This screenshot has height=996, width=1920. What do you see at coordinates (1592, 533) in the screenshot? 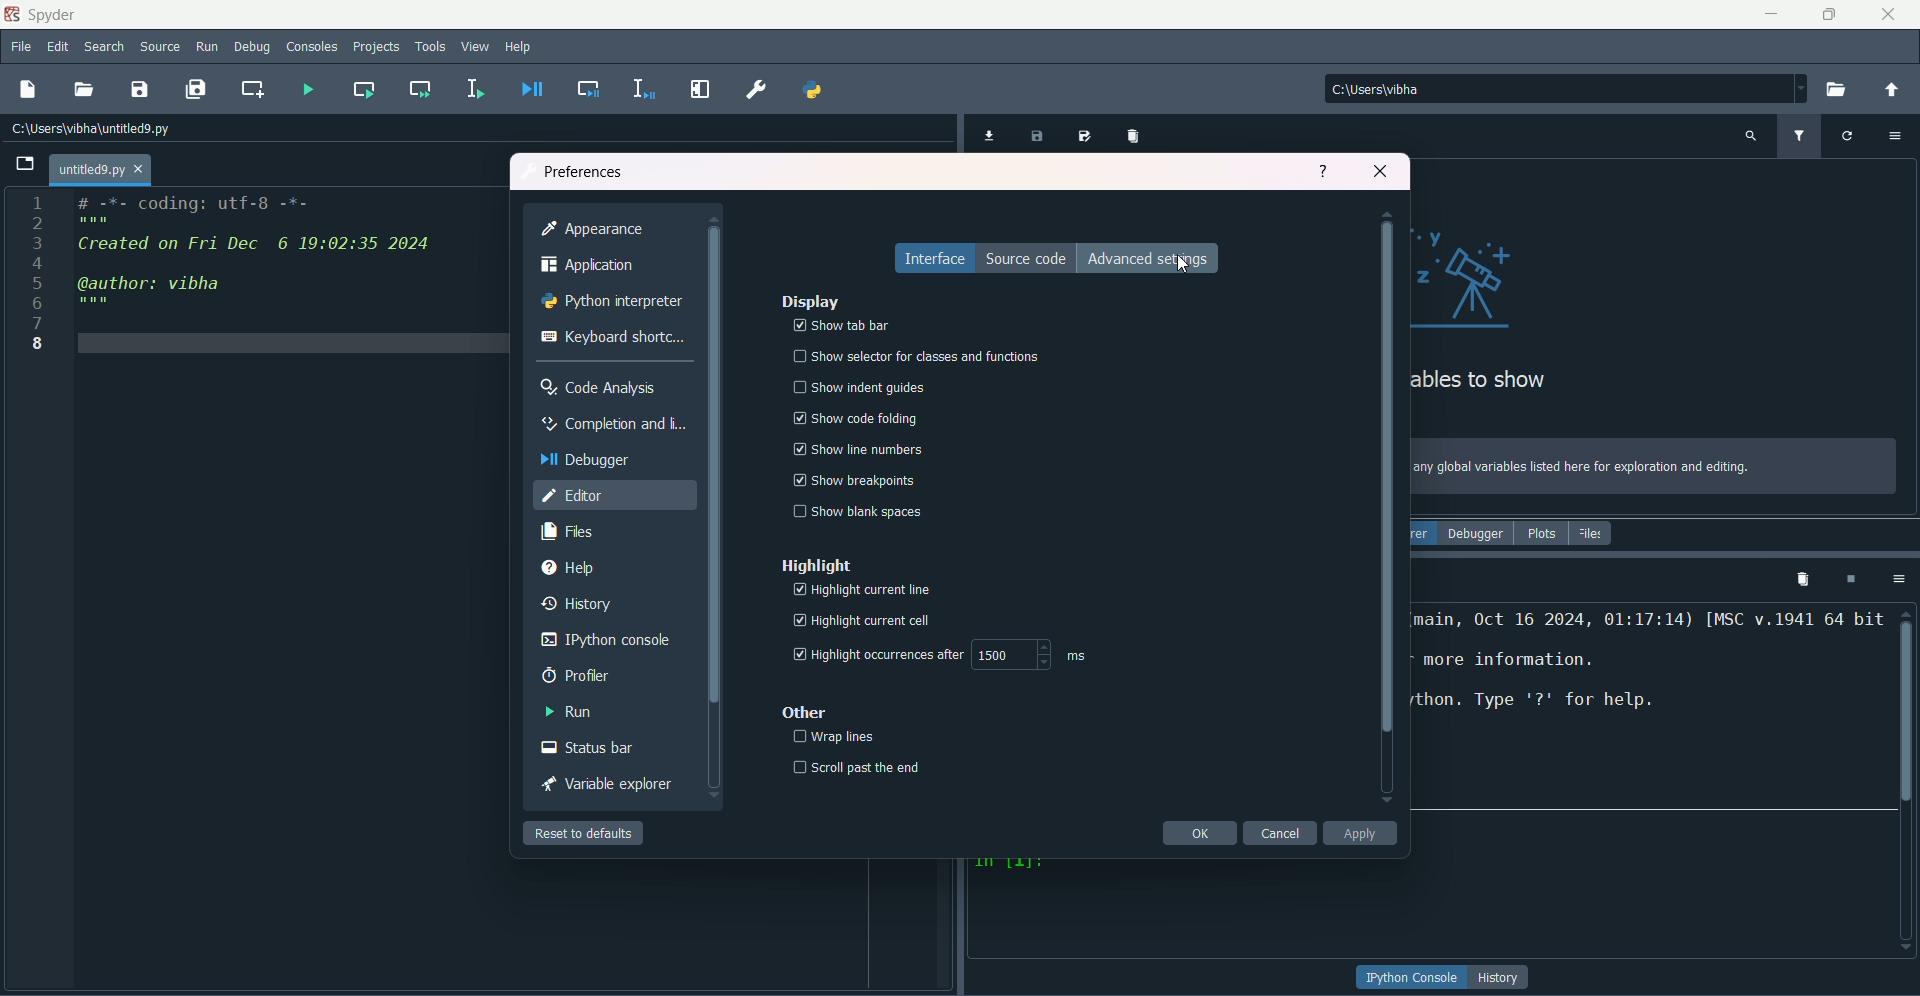
I see `files` at bounding box center [1592, 533].